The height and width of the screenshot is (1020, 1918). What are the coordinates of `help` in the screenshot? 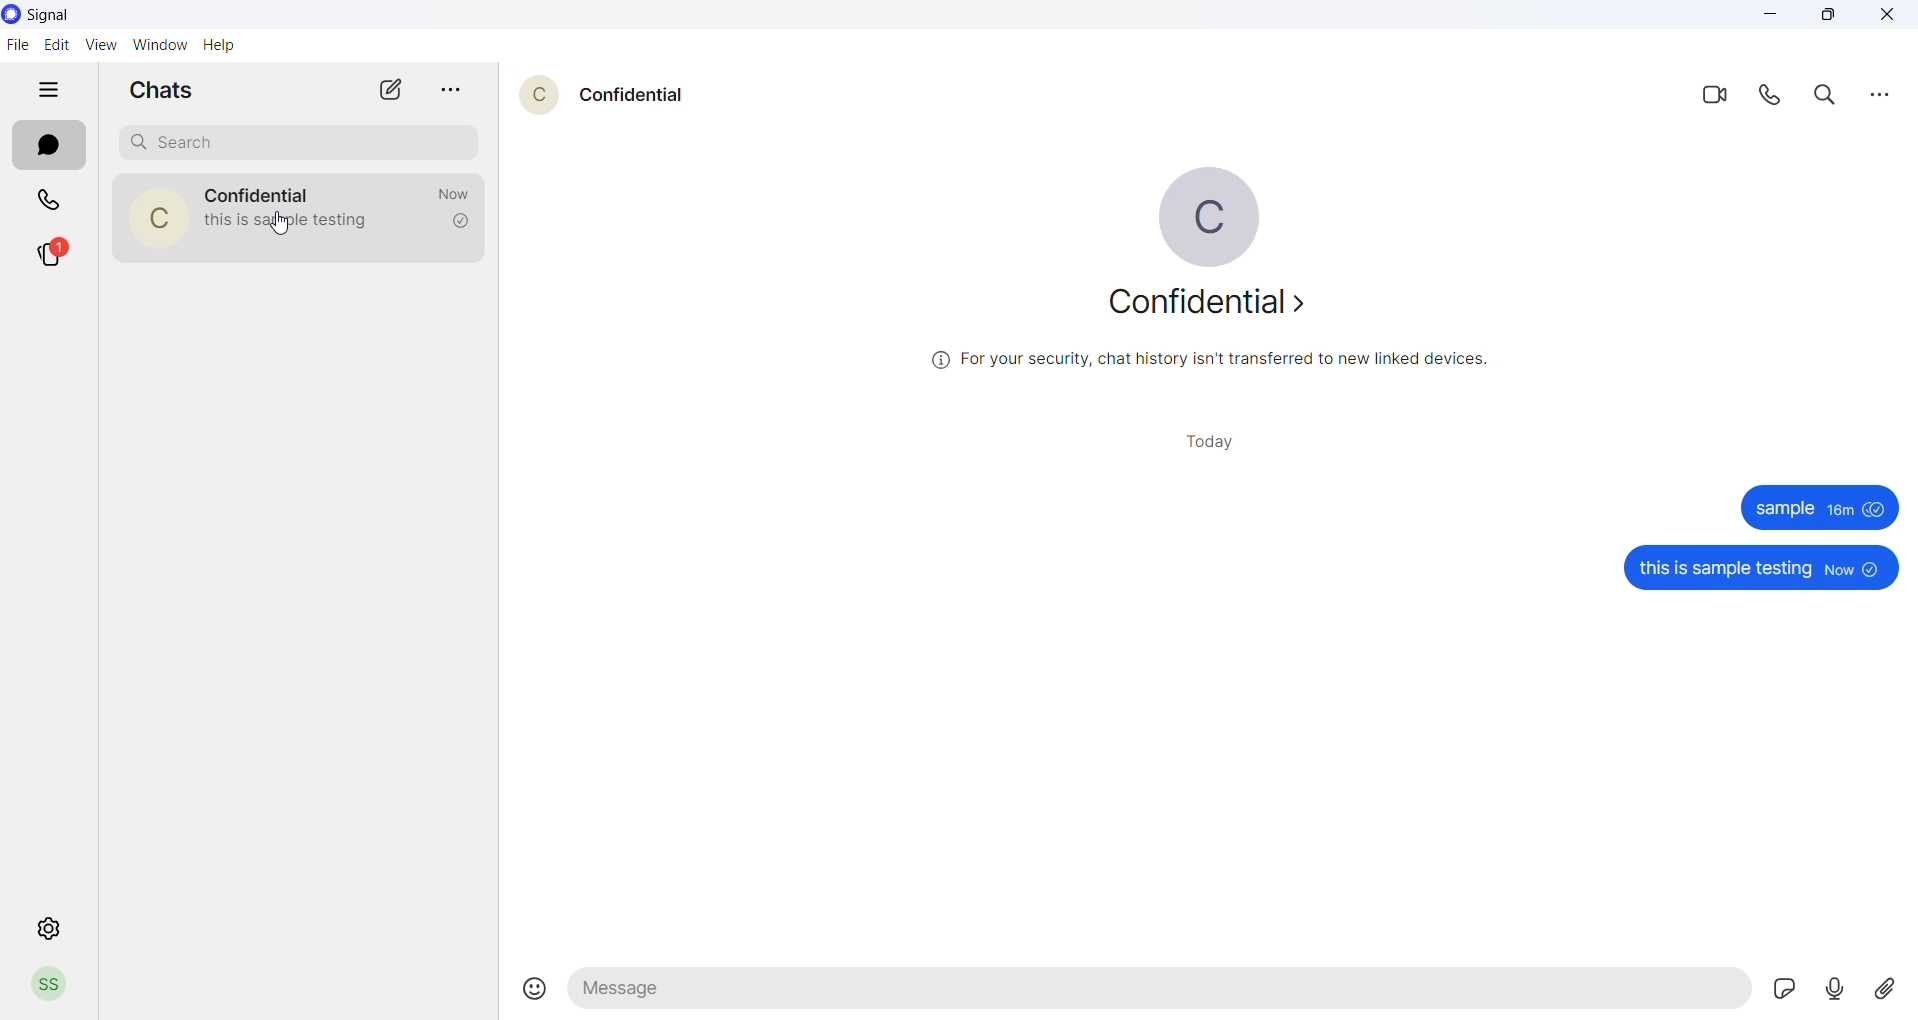 It's located at (225, 45).